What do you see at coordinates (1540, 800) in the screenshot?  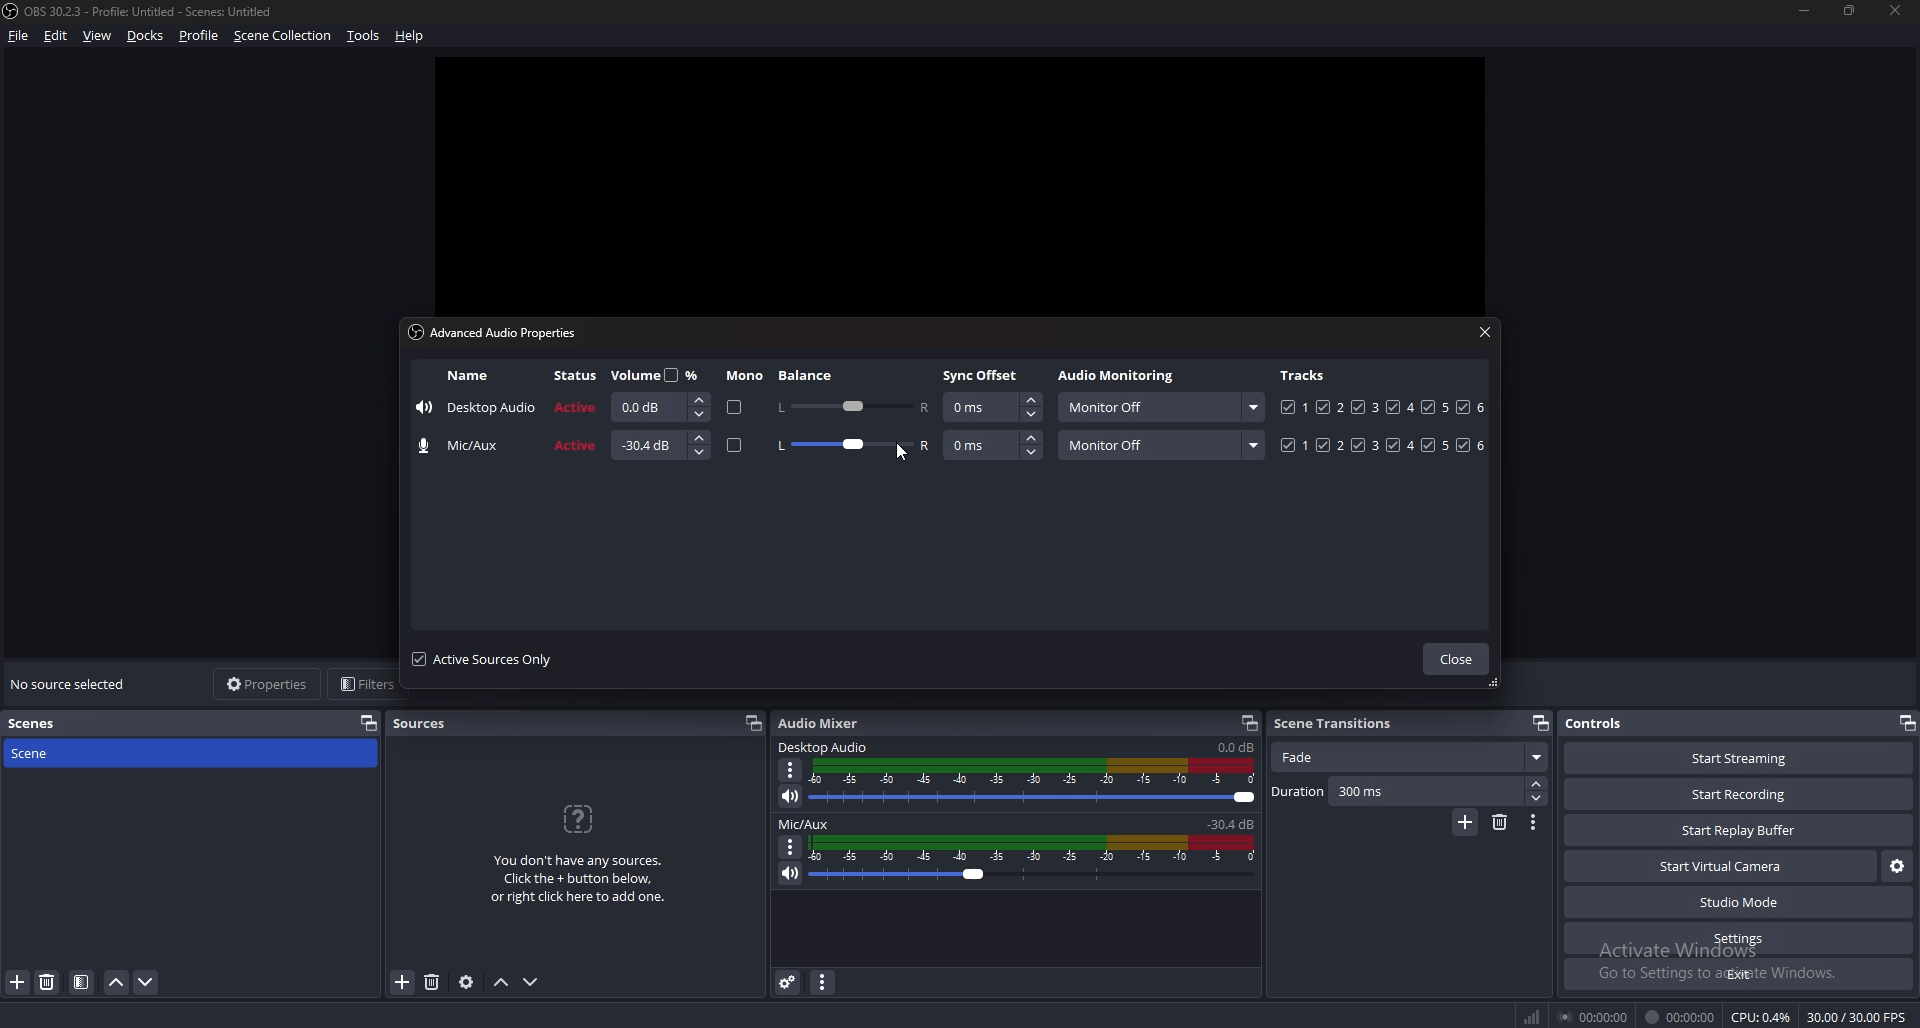 I see `decrease duration` at bounding box center [1540, 800].